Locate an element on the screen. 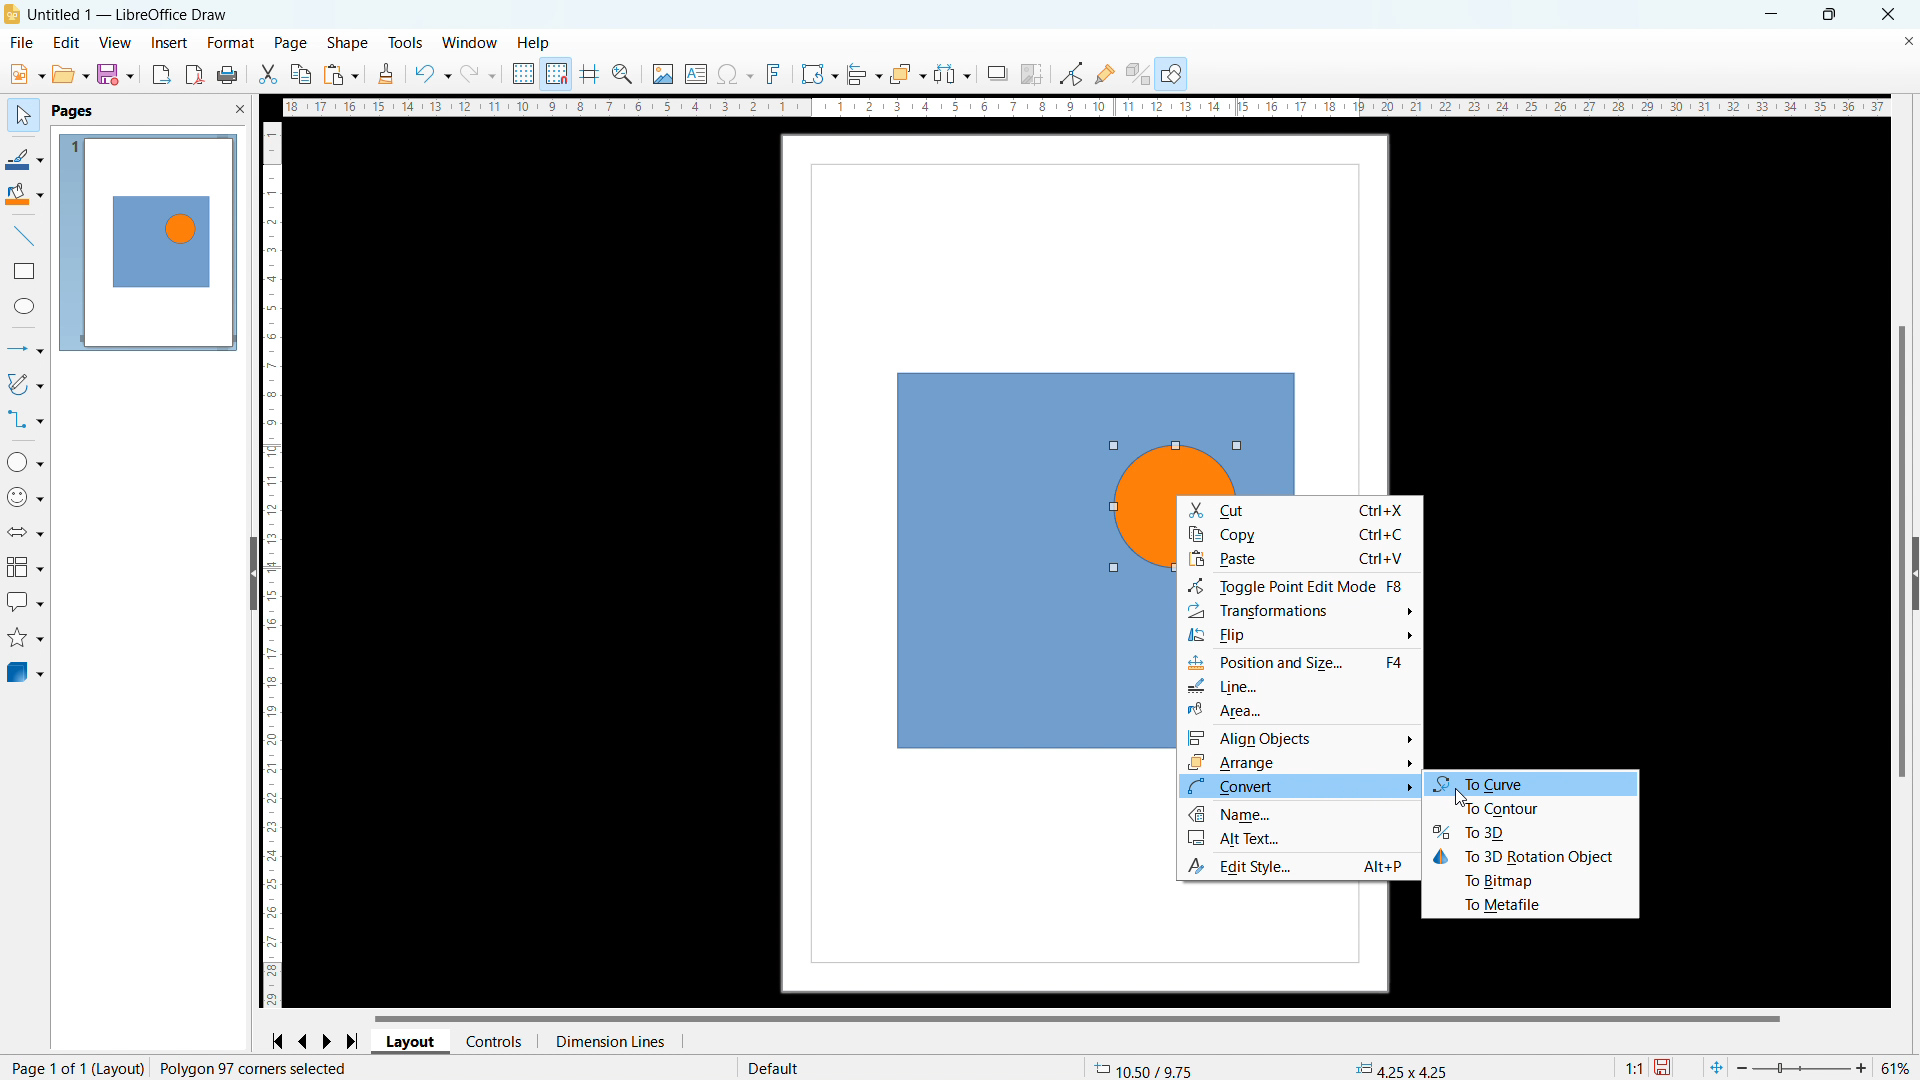 Image resolution: width=1920 pixels, height=1080 pixels. rectangle tool is located at coordinates (25, 271).